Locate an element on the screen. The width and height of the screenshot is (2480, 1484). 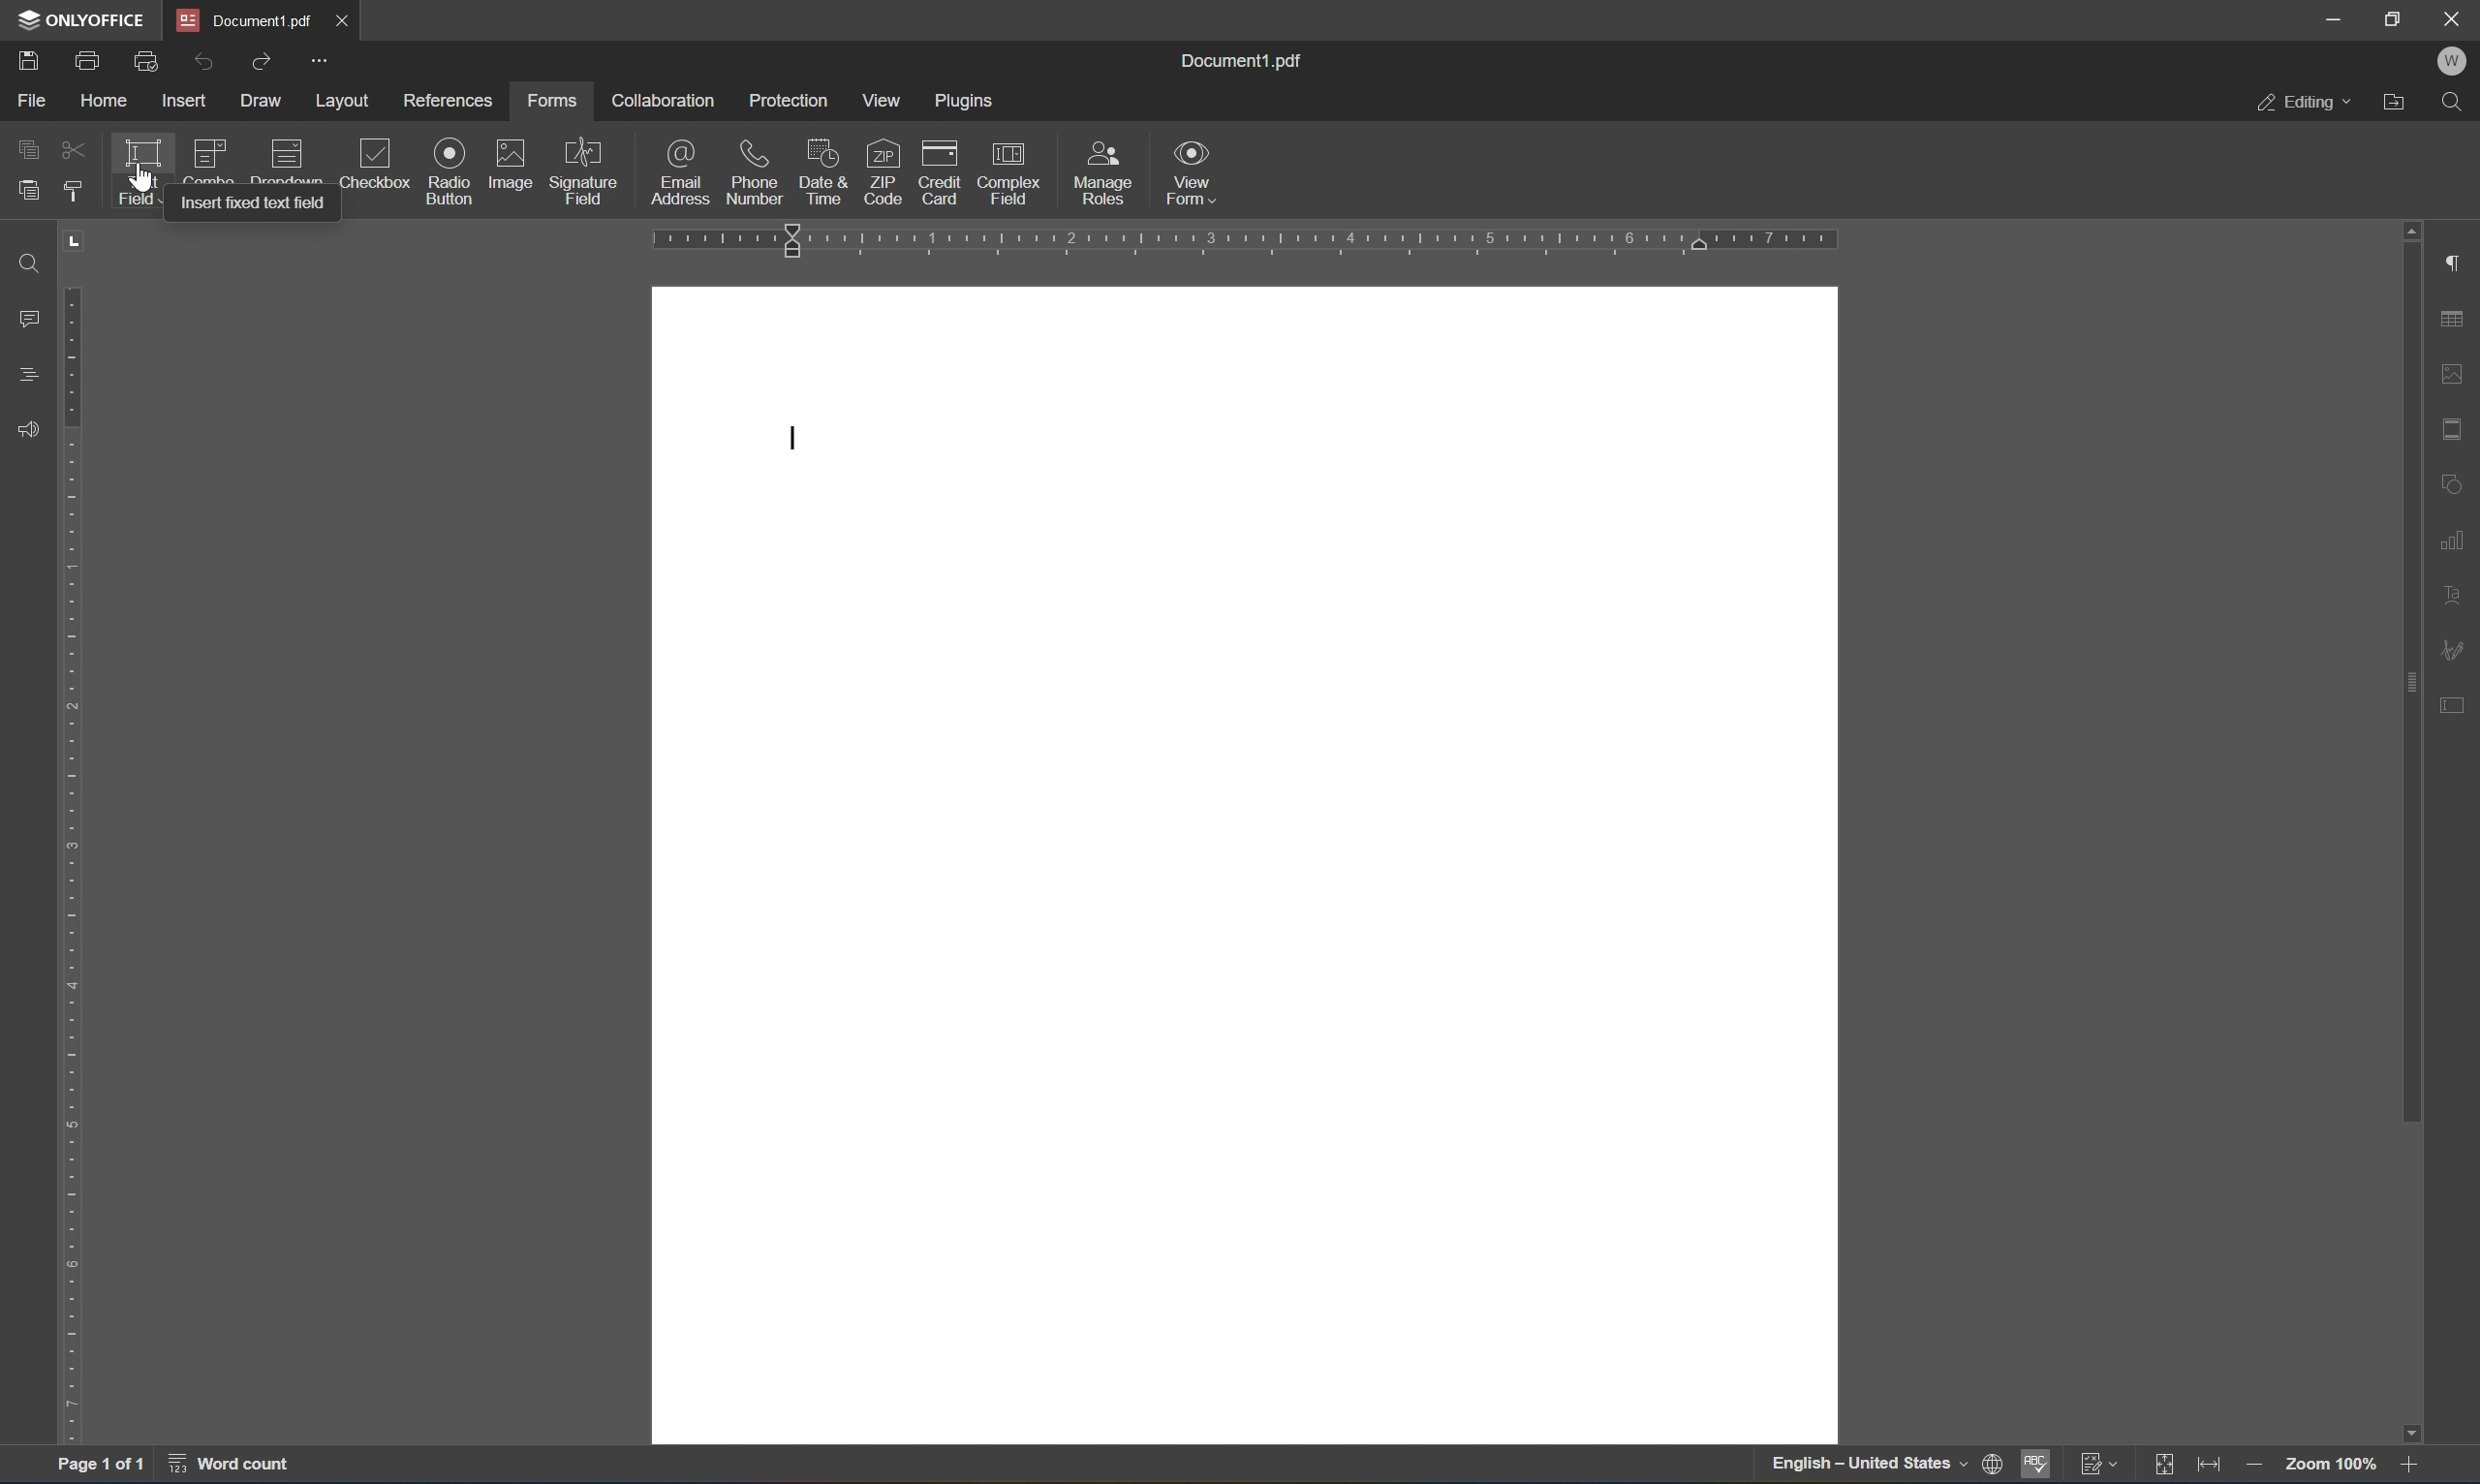
dropdown is located at coordinates (289, 159).